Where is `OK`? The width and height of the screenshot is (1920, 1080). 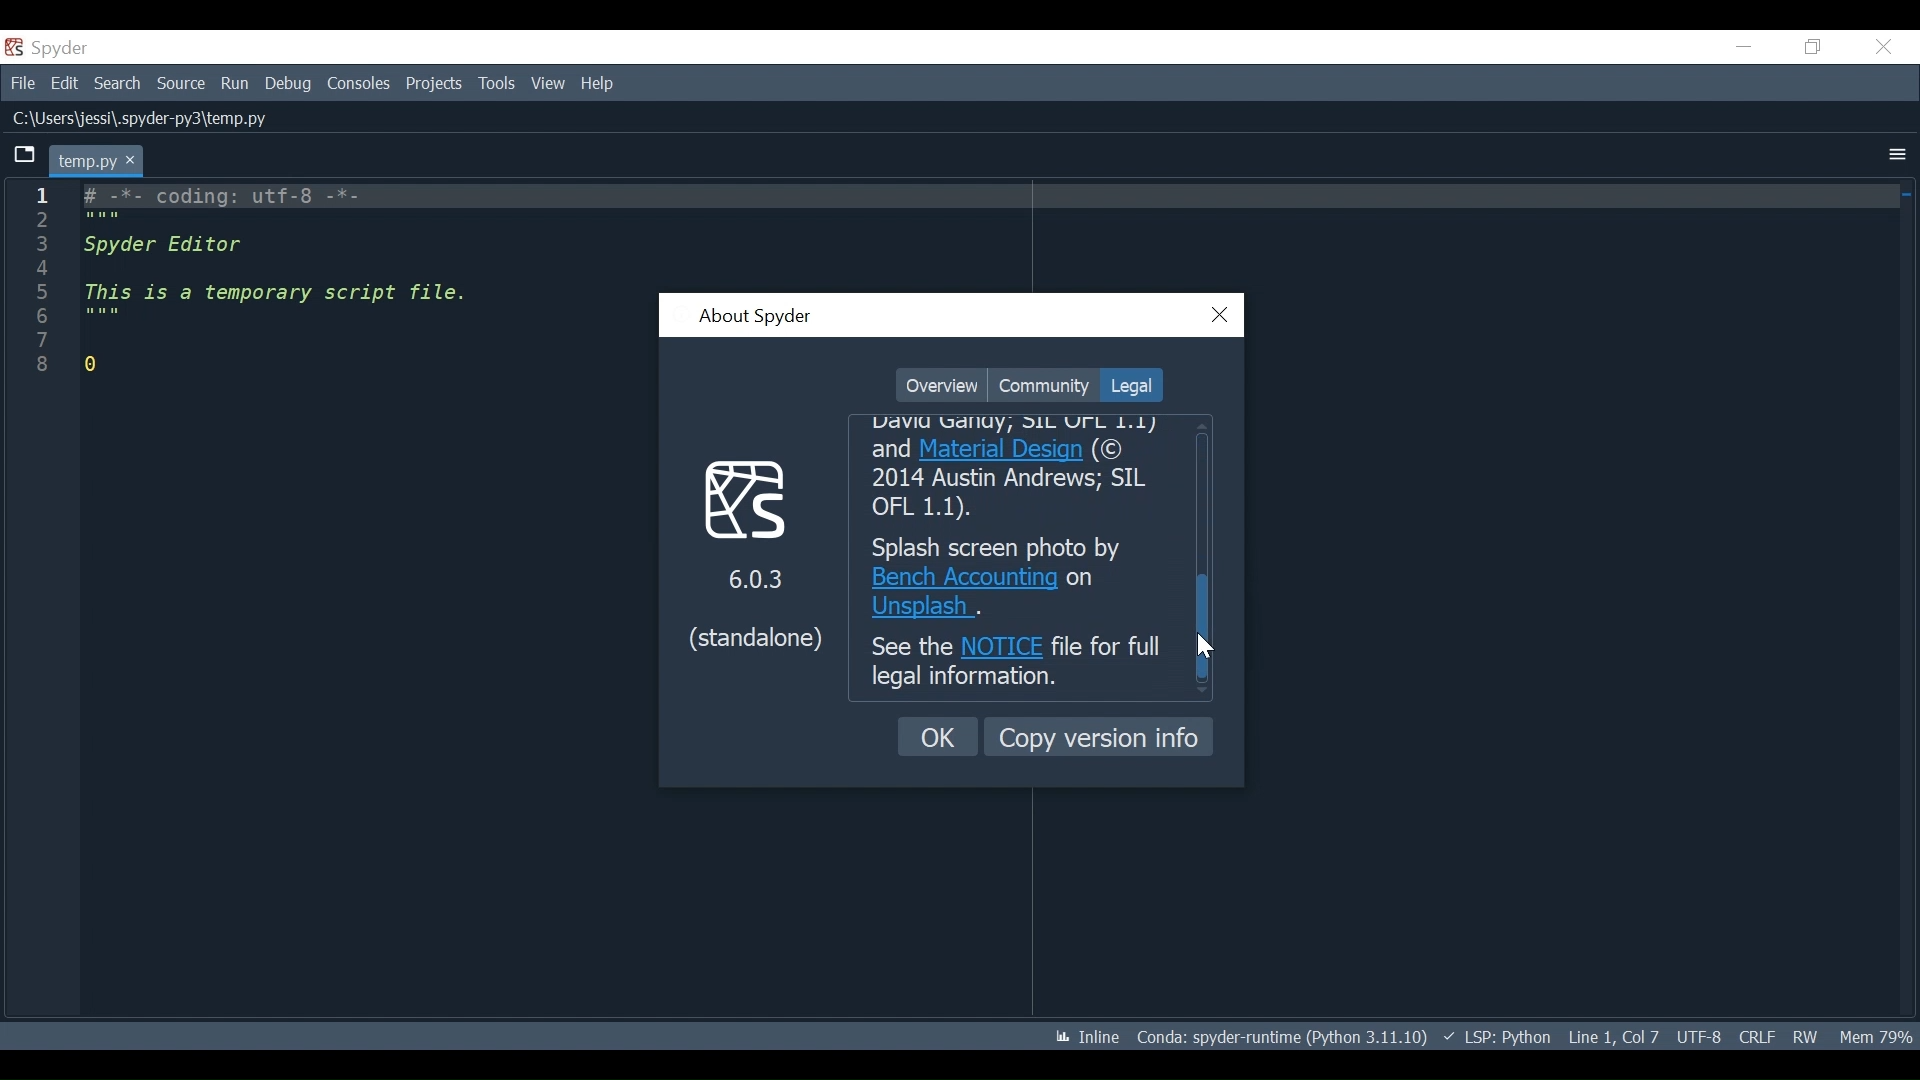 OK is located at coordinates (939, 737).